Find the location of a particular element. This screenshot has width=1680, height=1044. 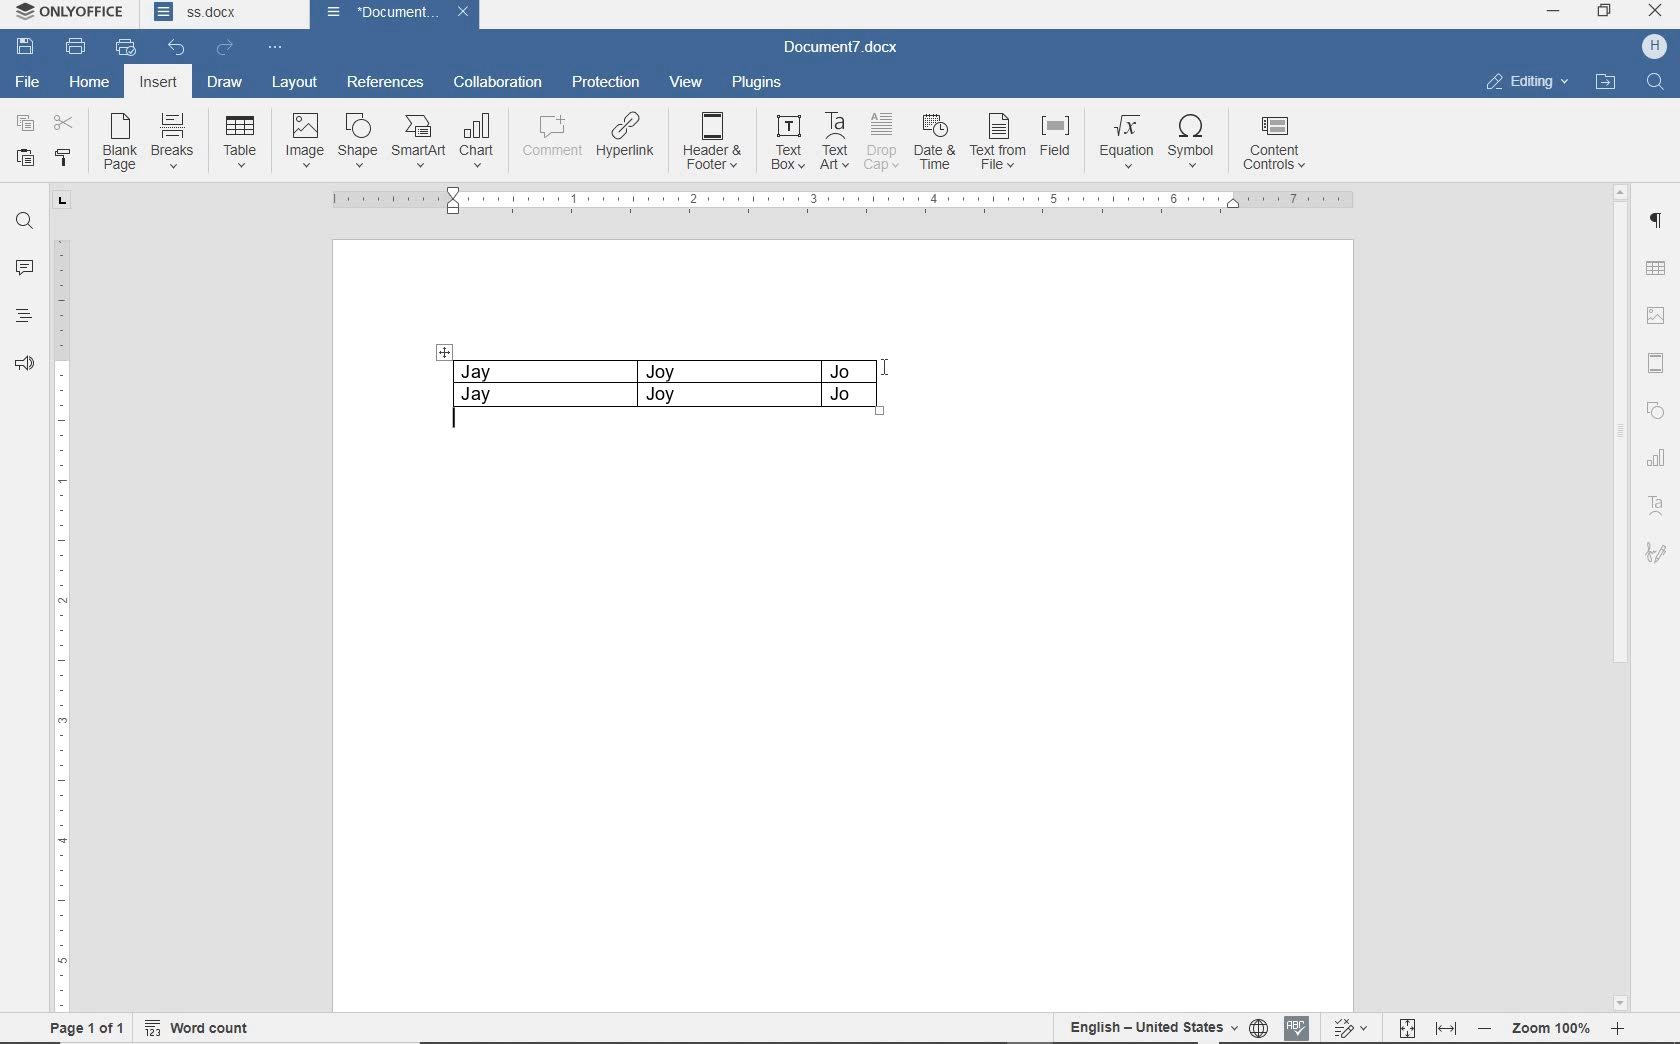

SIGNATURE is located at coordinates (1656, 552).